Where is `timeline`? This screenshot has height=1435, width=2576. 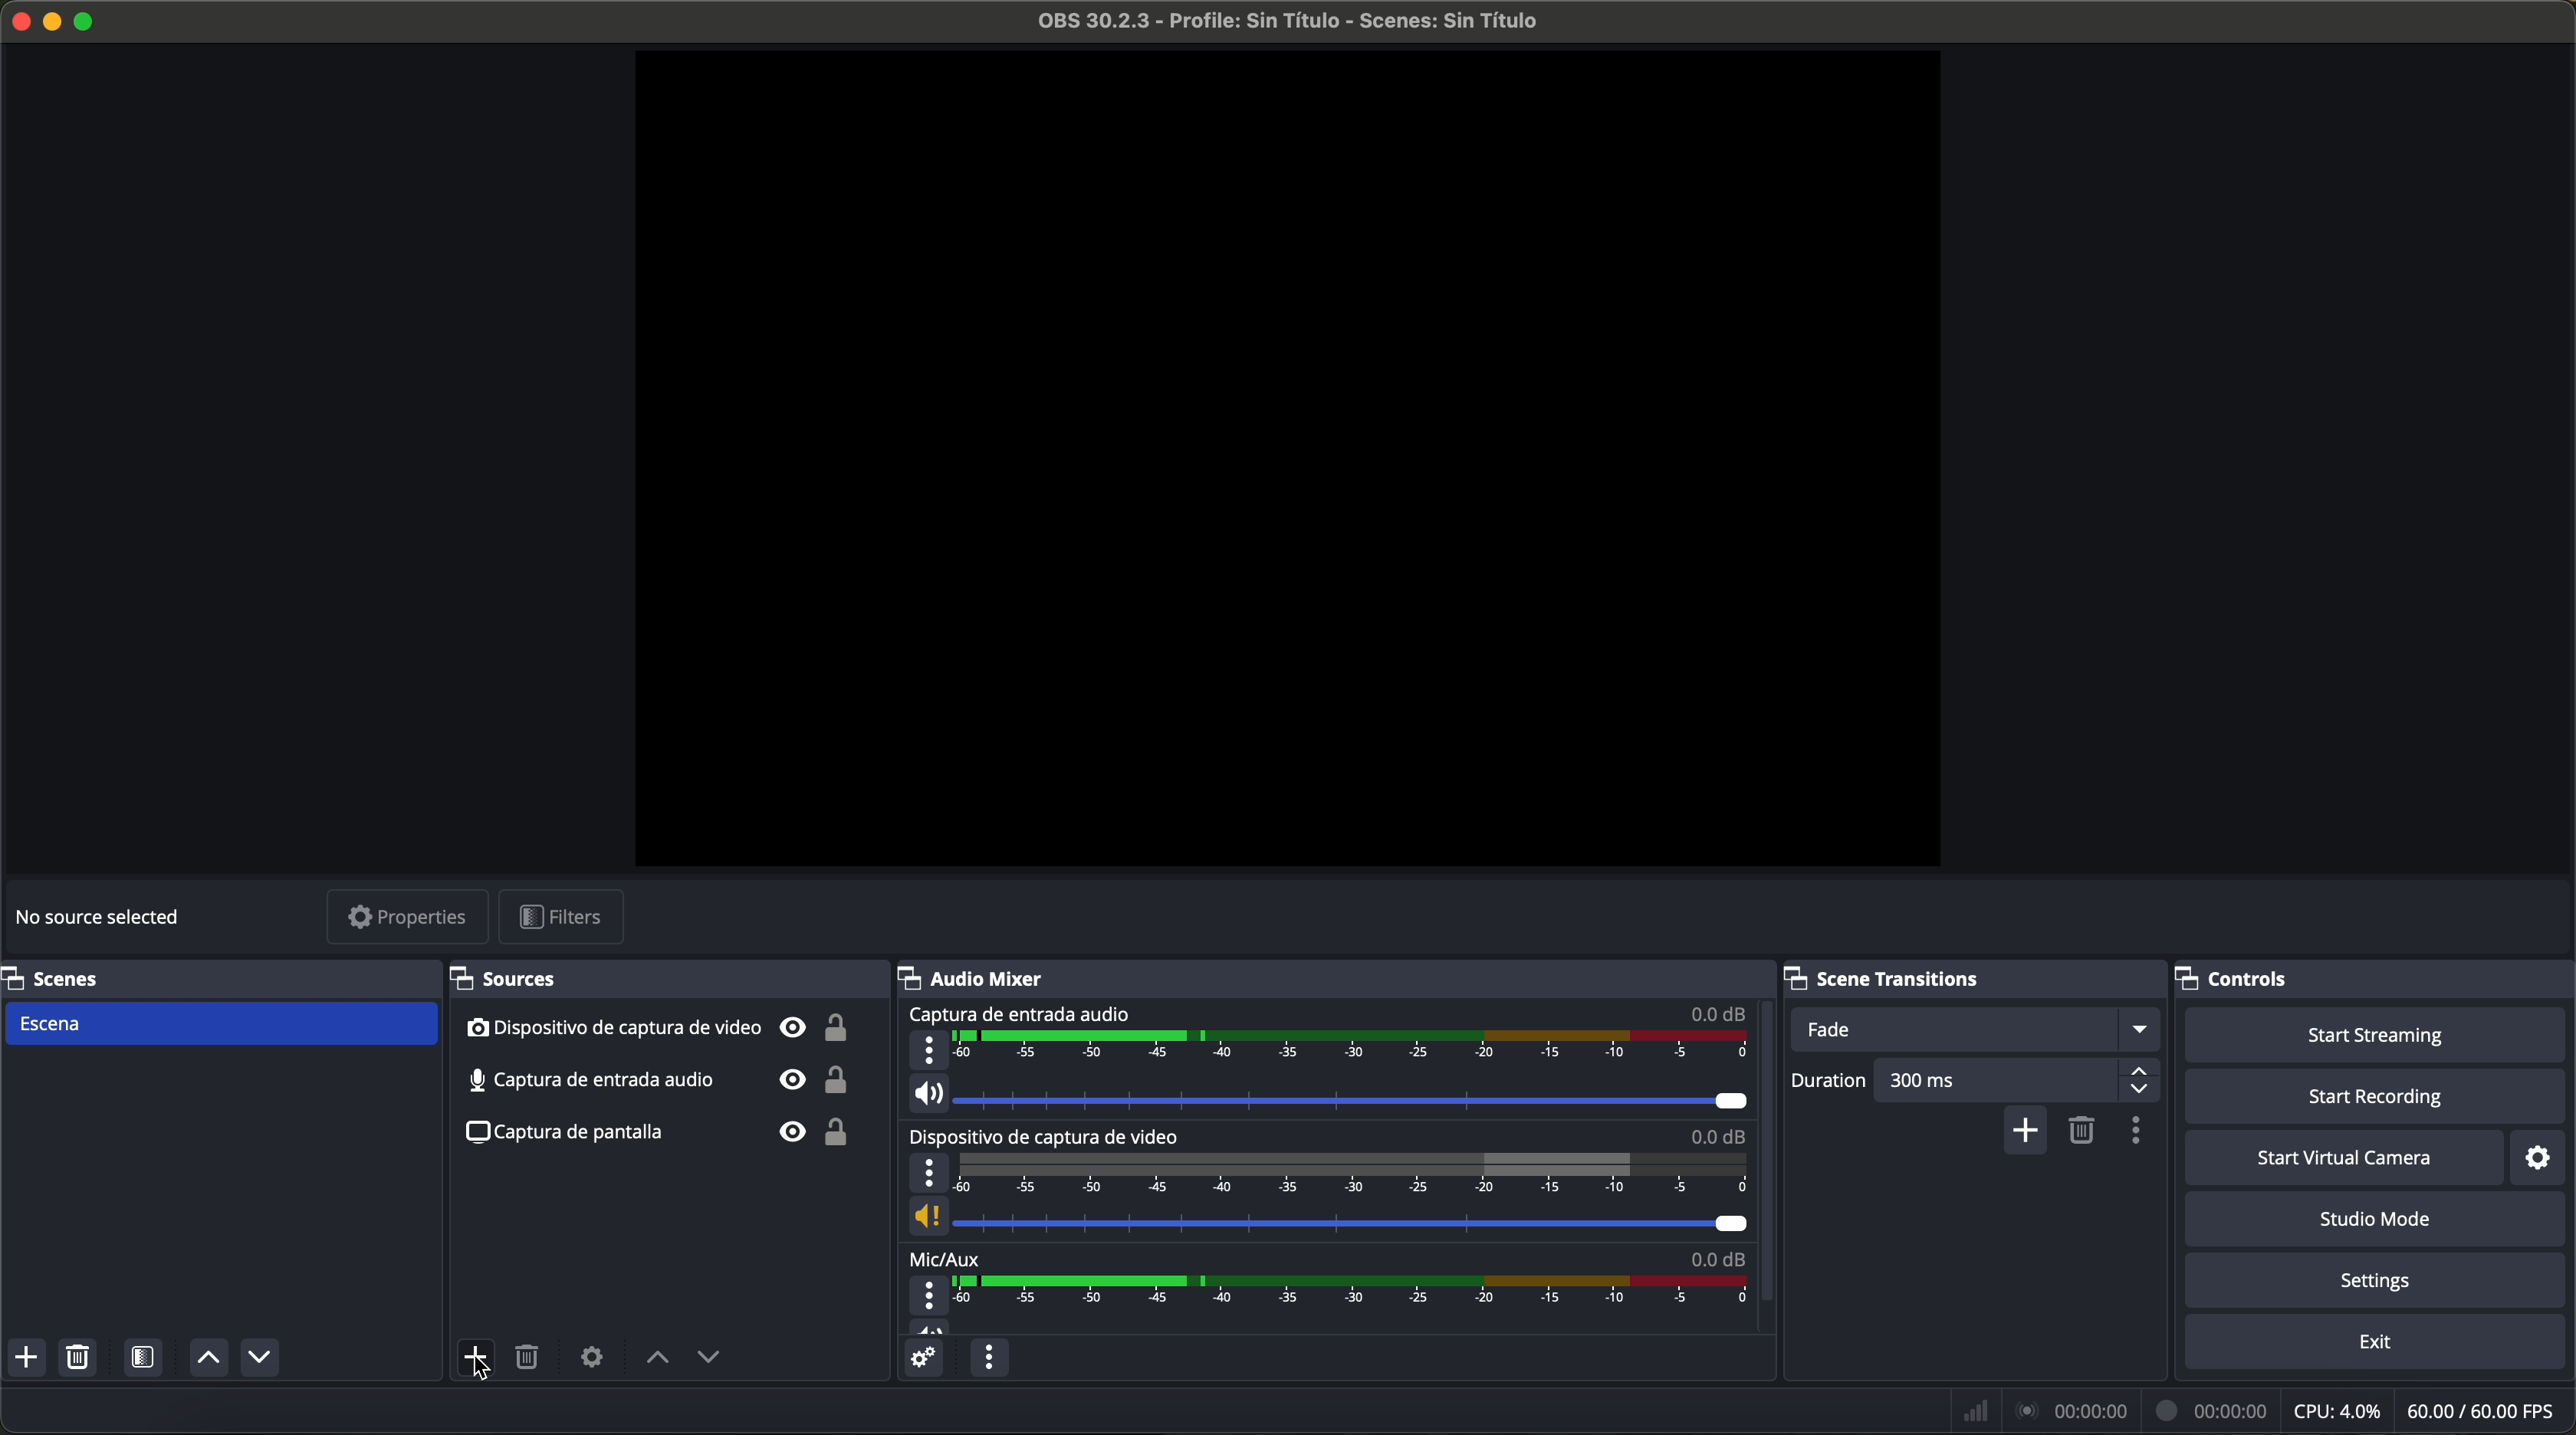
timeline is located at coordinates (1354, 1048).